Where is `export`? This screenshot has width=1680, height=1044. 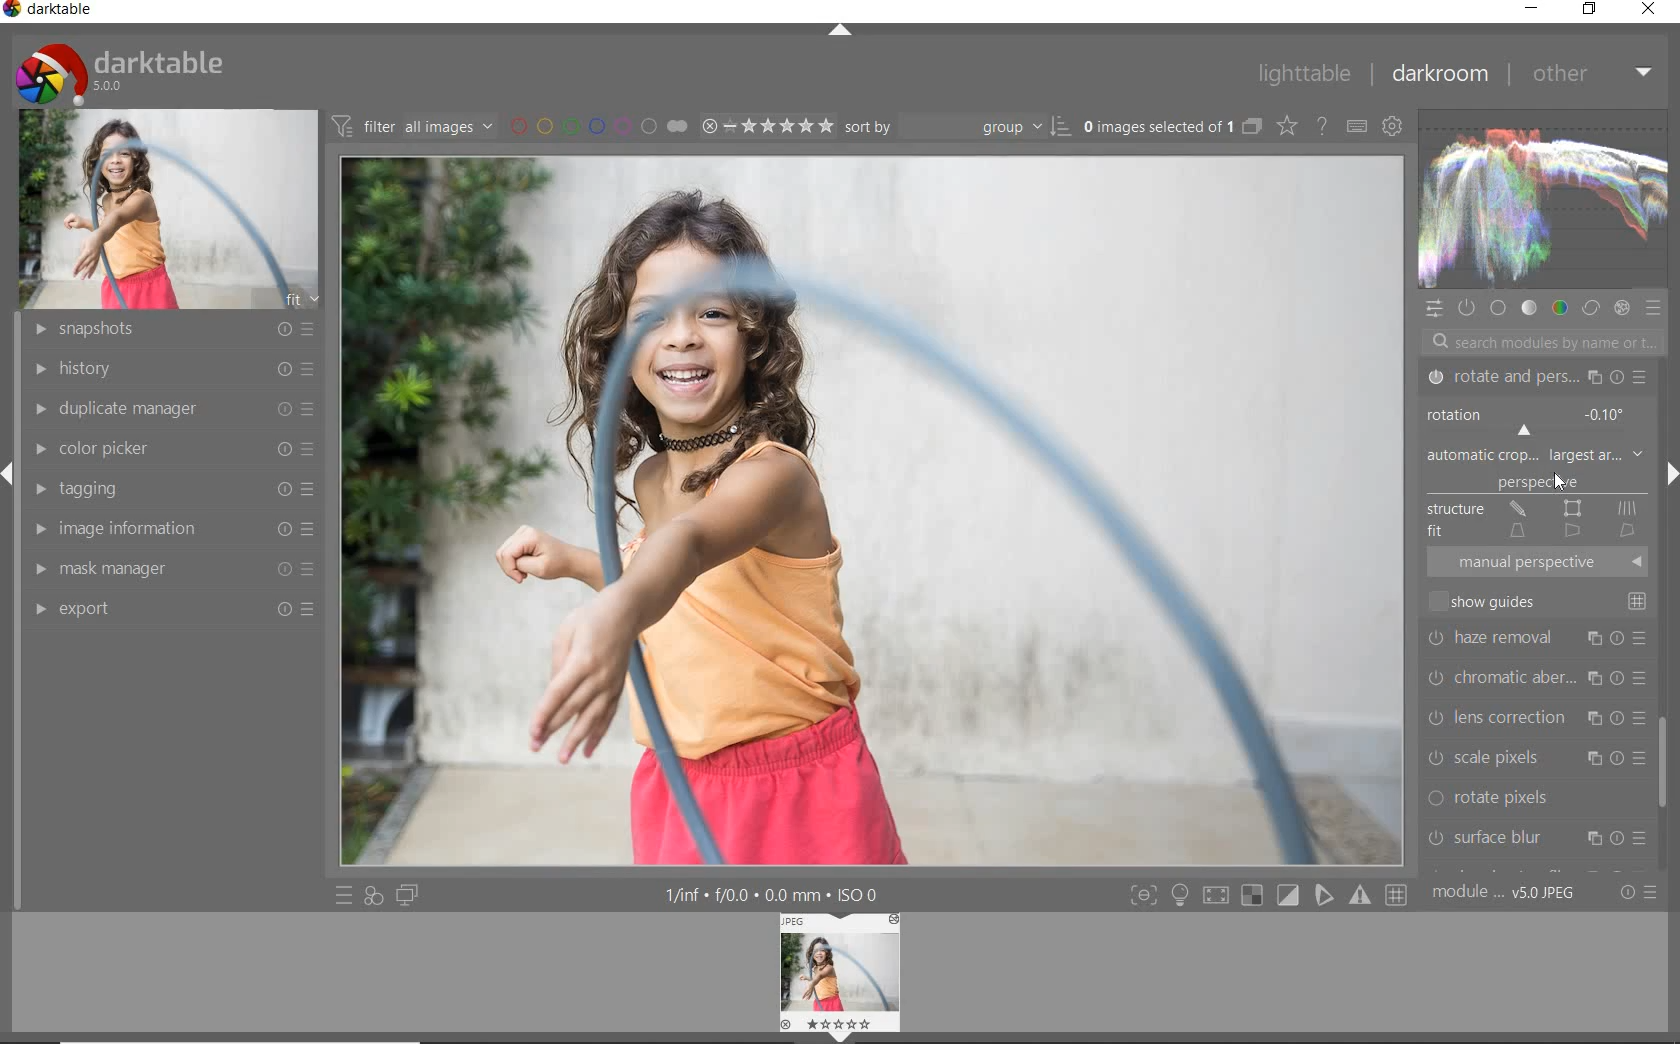
export is located at coordinates (175, 607).